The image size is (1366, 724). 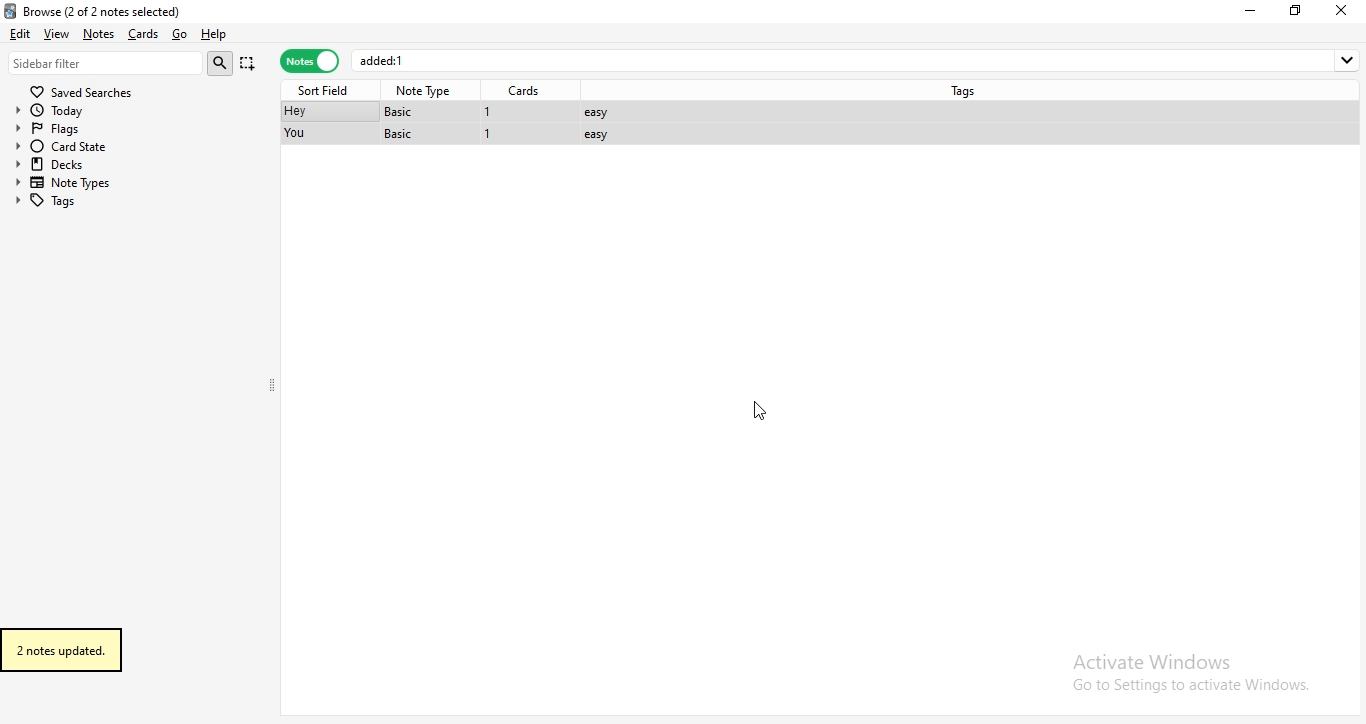 I want to click on flags, so click(x=67, y=127).